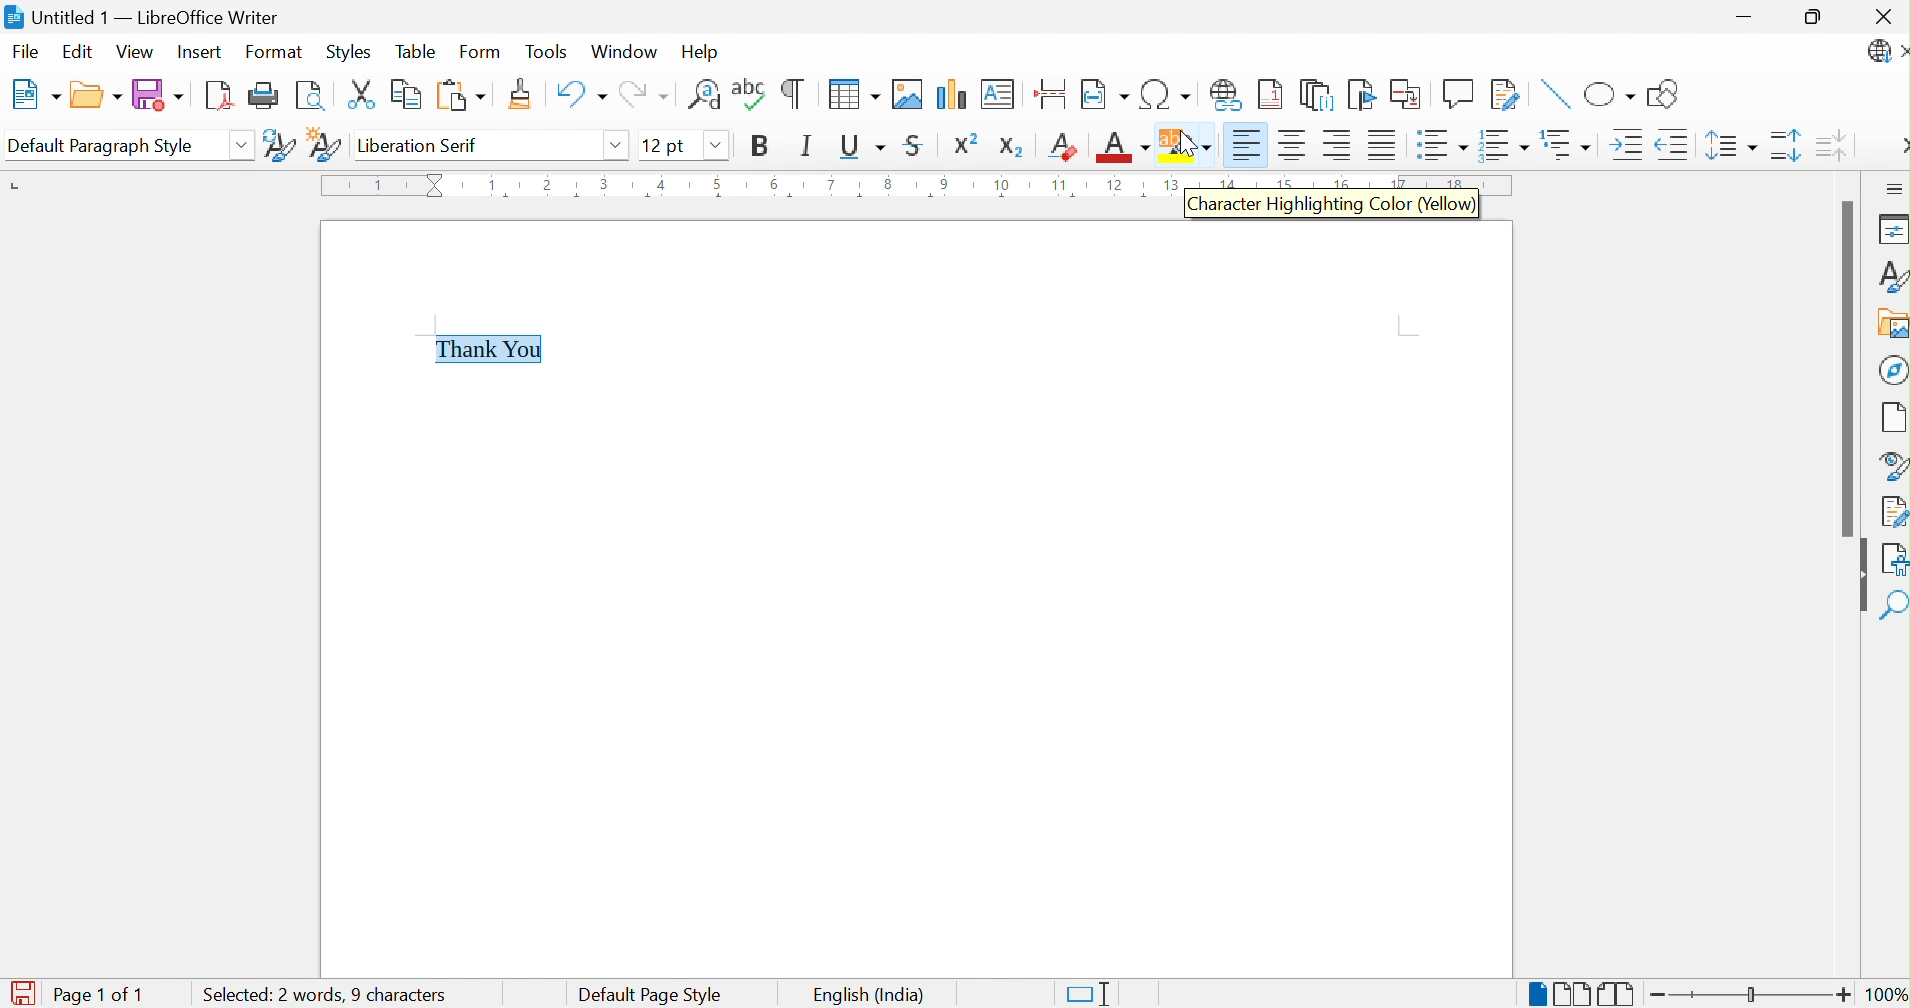  What do you see at coordinates (348, 50) in the screenshot?
I see `Styles` at bounding box center [348, 50].